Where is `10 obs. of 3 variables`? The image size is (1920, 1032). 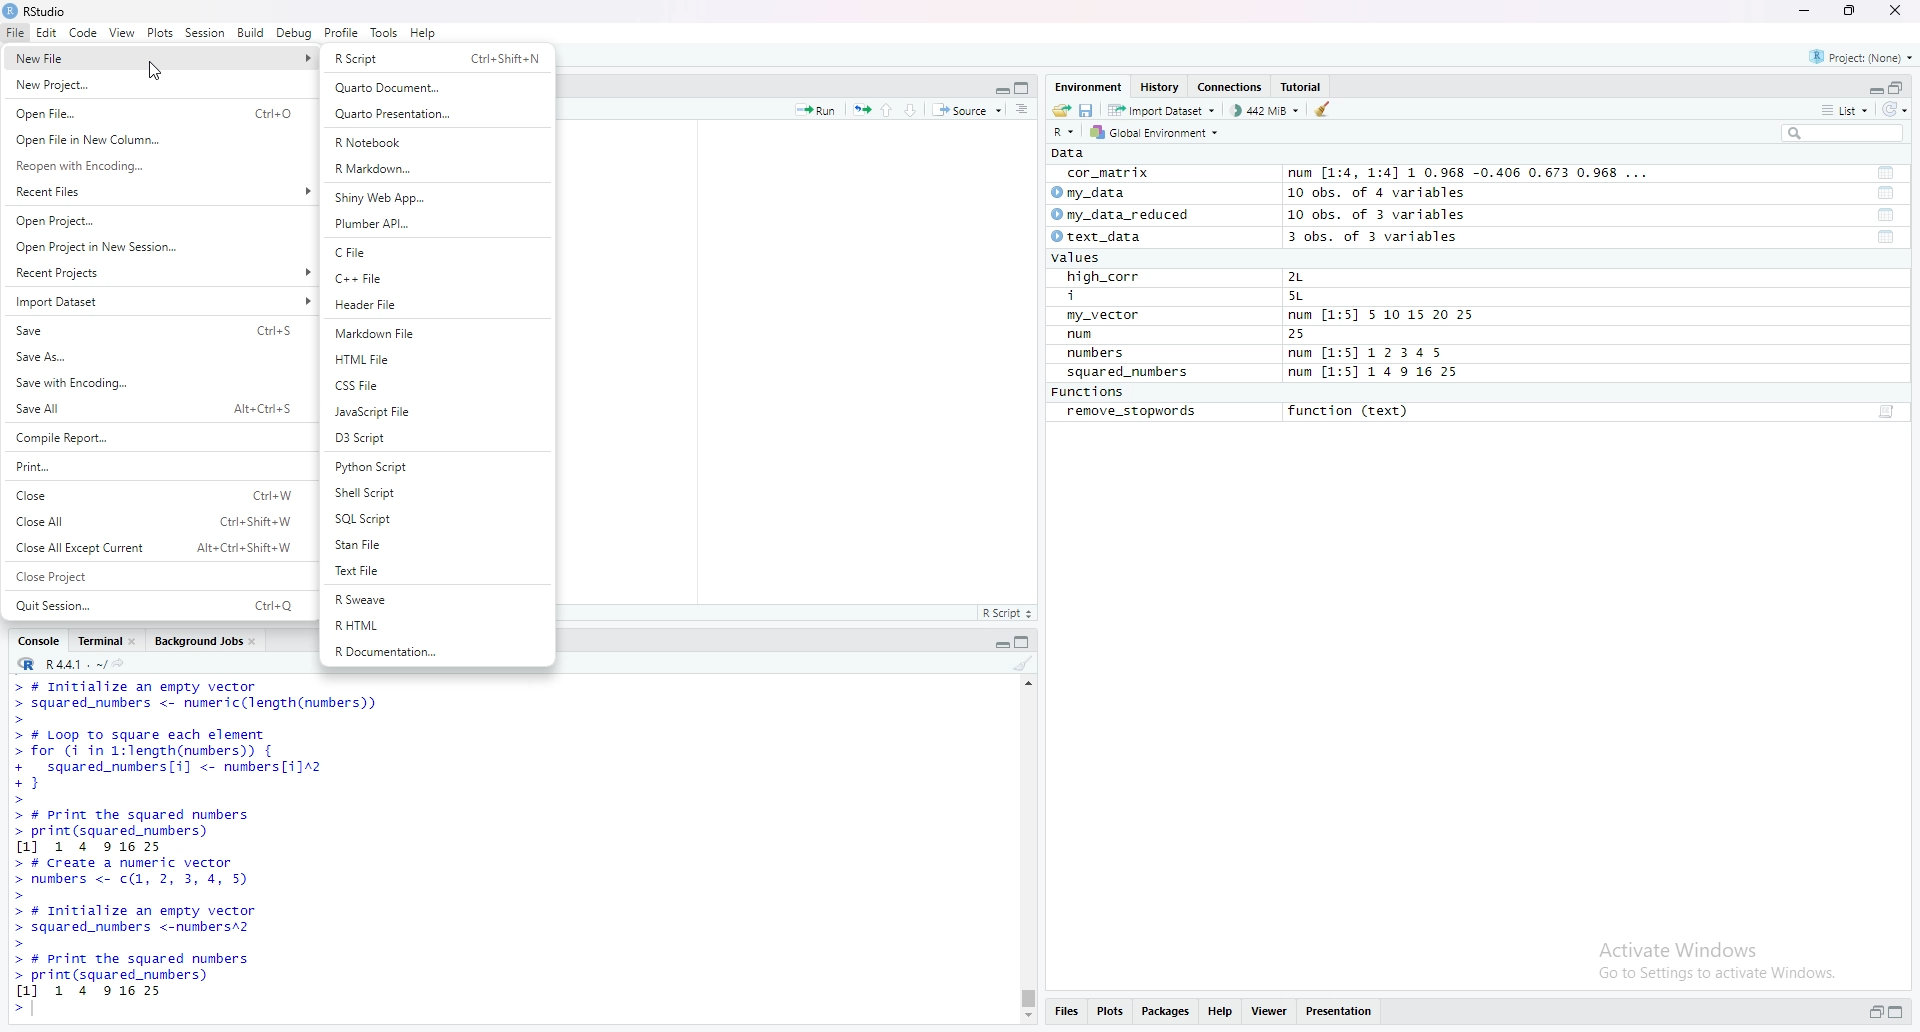 10 obs. of 3 variables is located at coordinates (1395, 213).